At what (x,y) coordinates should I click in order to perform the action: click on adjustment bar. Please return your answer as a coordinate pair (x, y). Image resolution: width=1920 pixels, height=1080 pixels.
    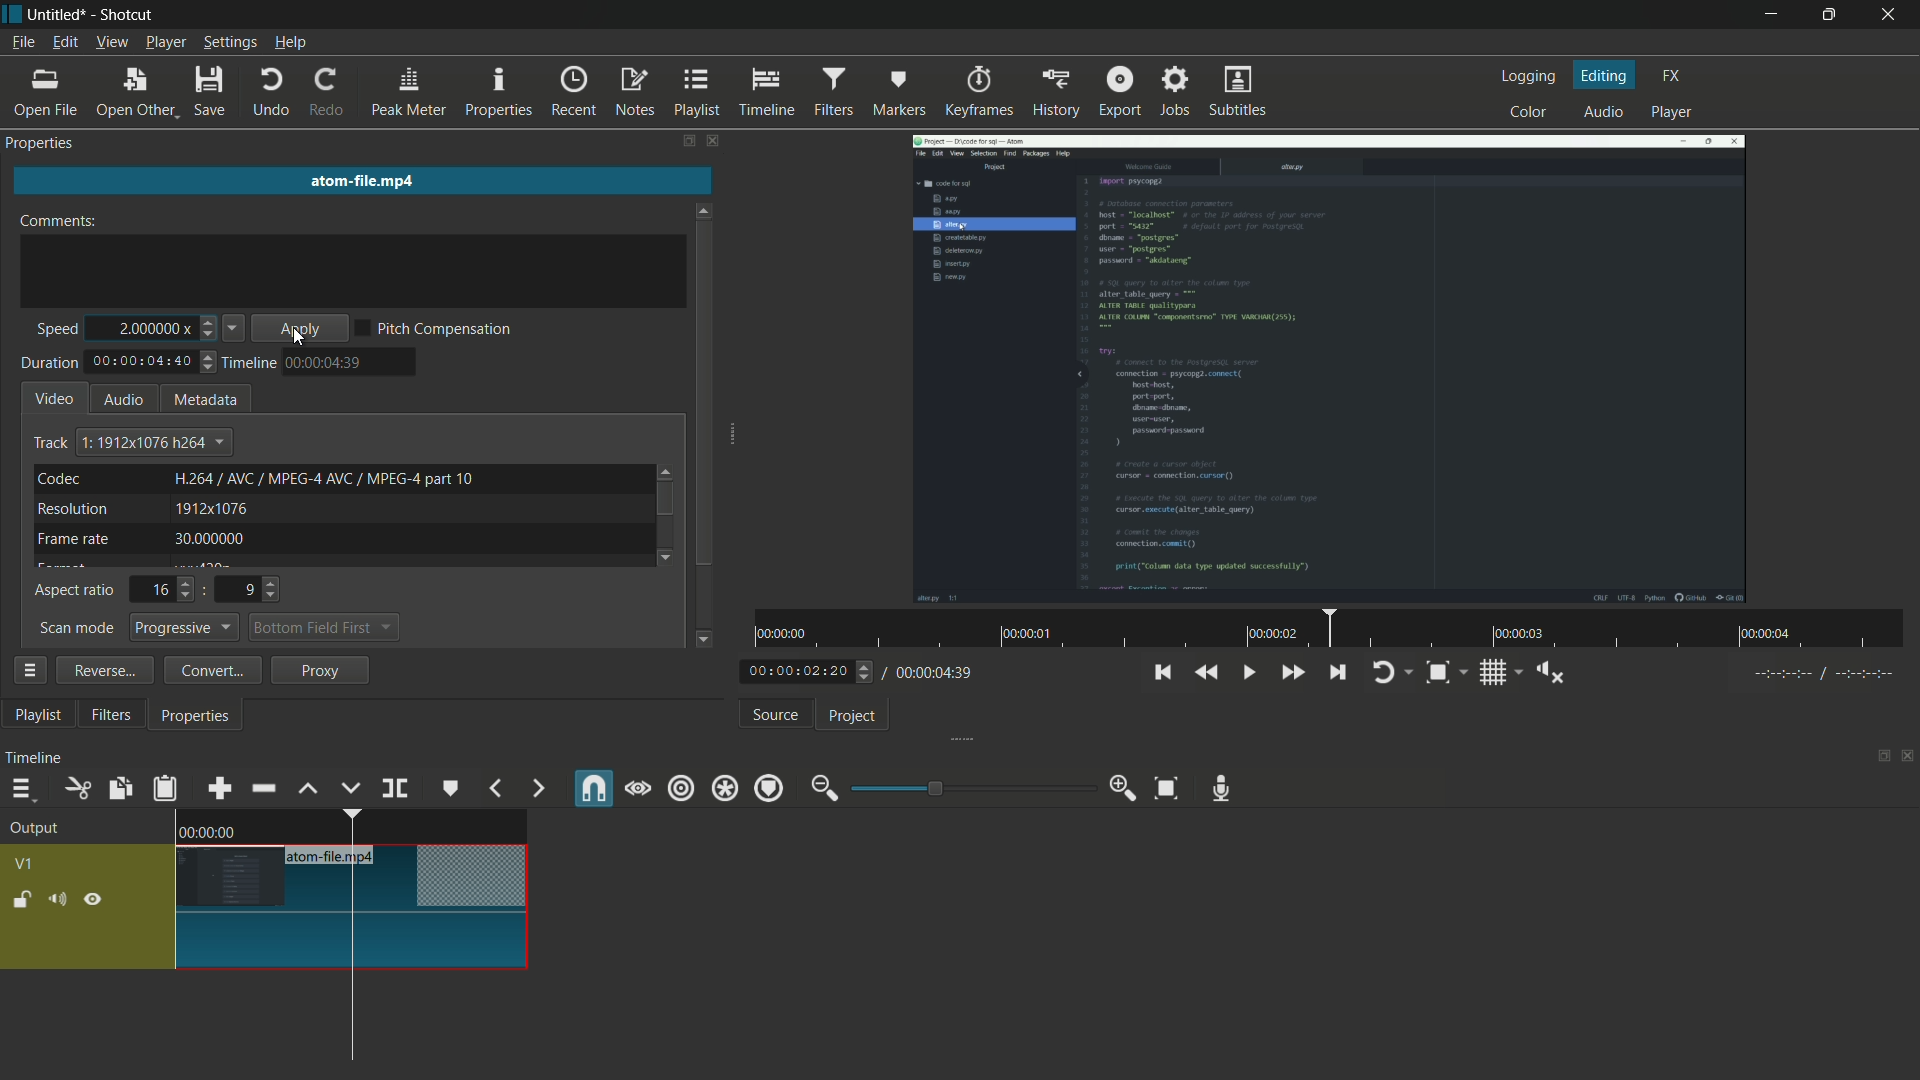
    Looking at the image, I should click on (971, 786).